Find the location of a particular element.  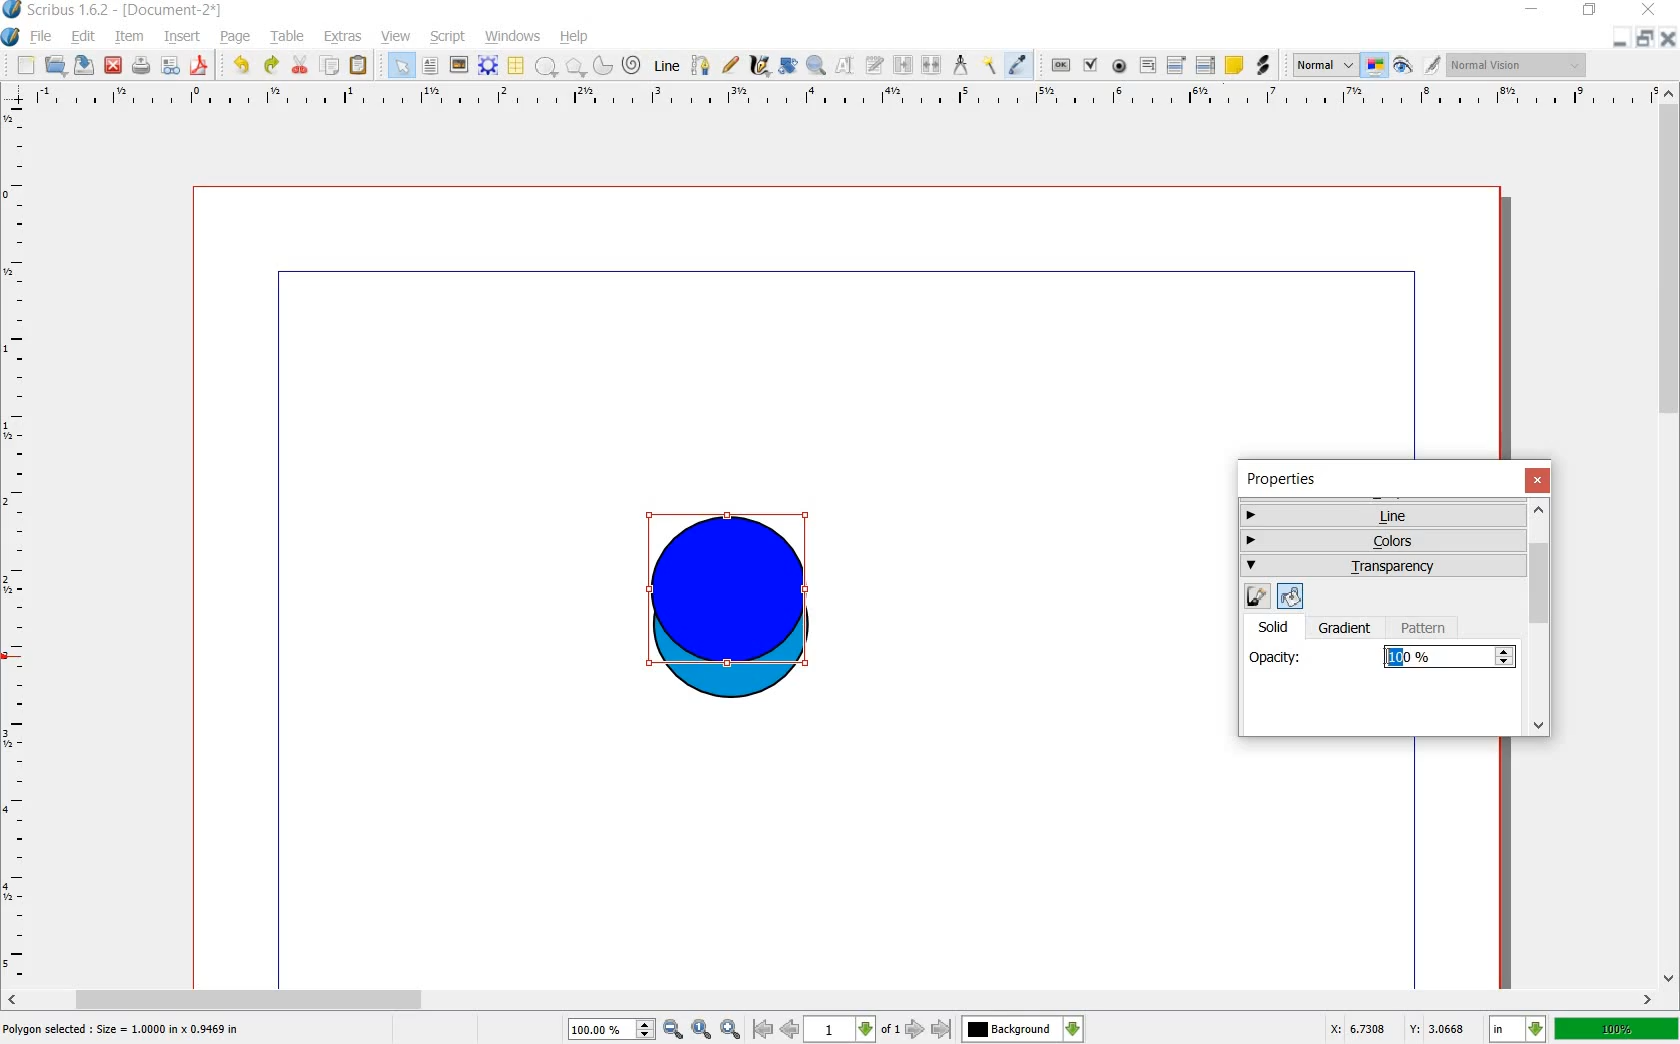

render frame is located at coordinates (487, 64).